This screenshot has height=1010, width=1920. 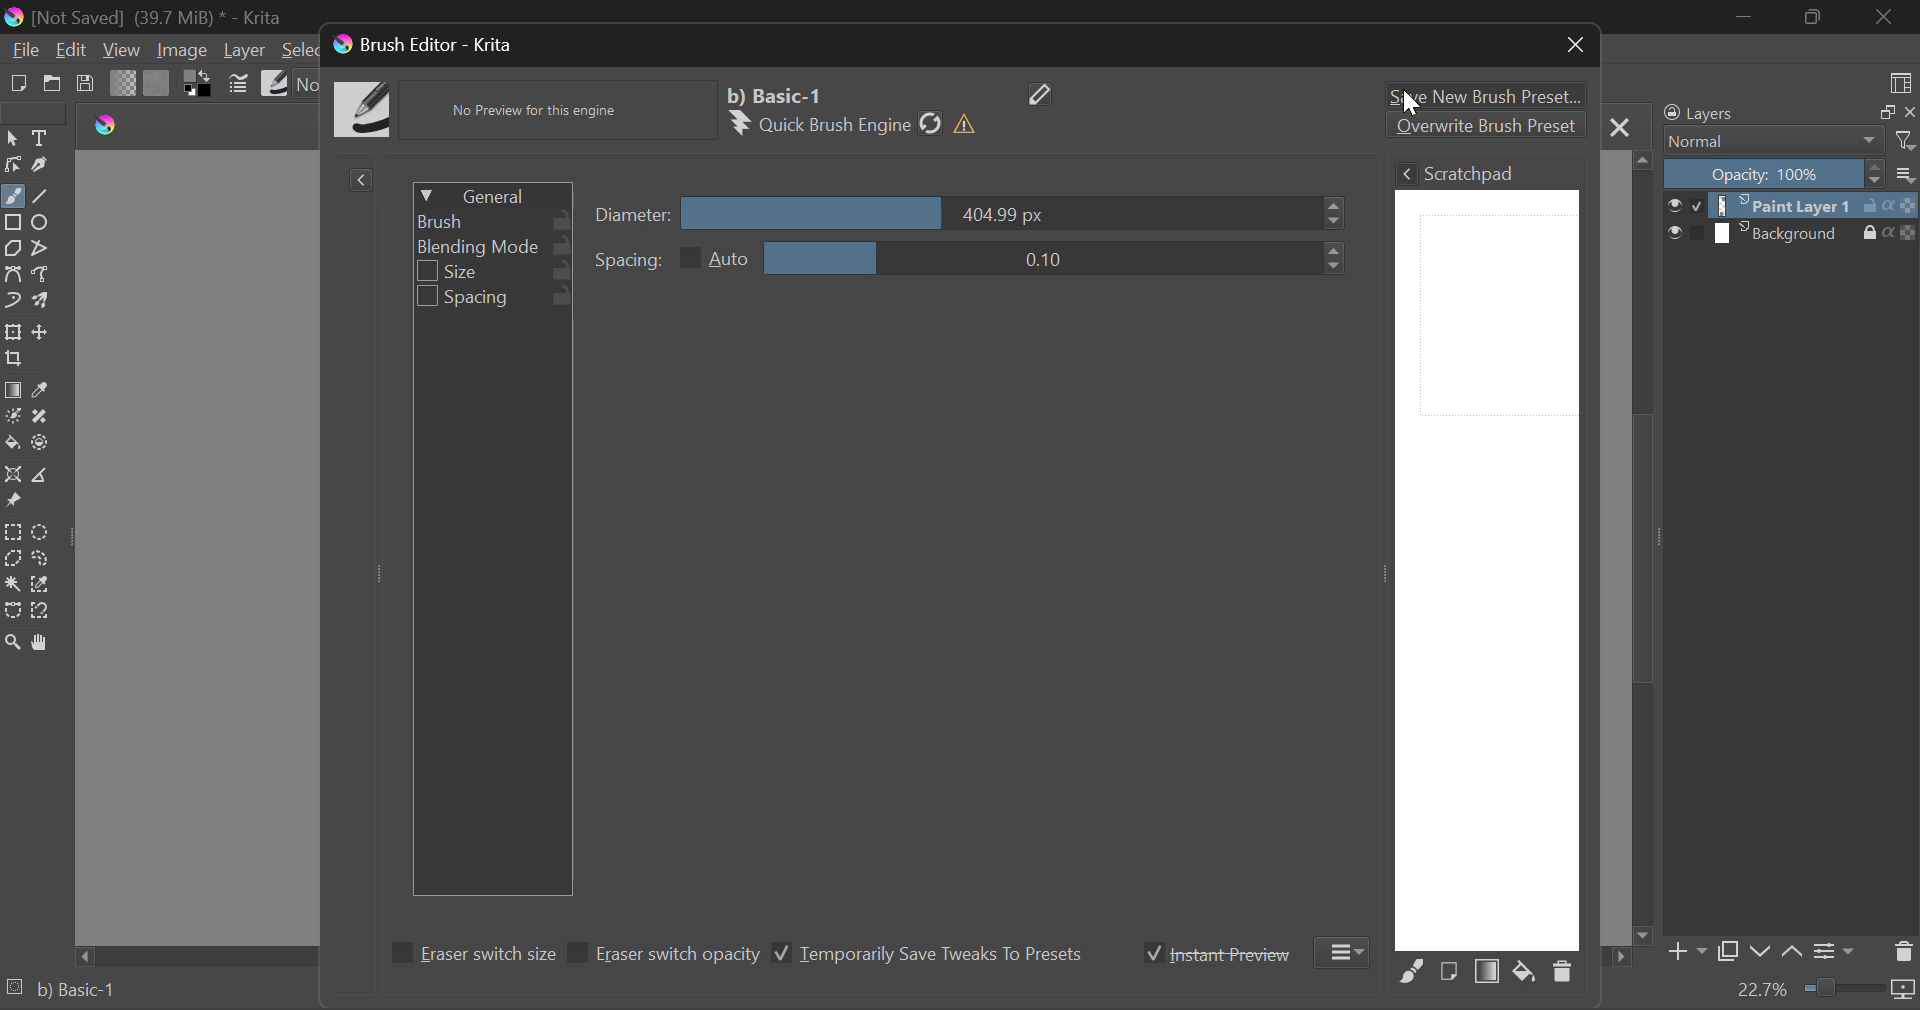 What do you see at coordinates (60, 993) in the screenshot?
I see `Brush Preset Selected` at bounding box center [60, 993].